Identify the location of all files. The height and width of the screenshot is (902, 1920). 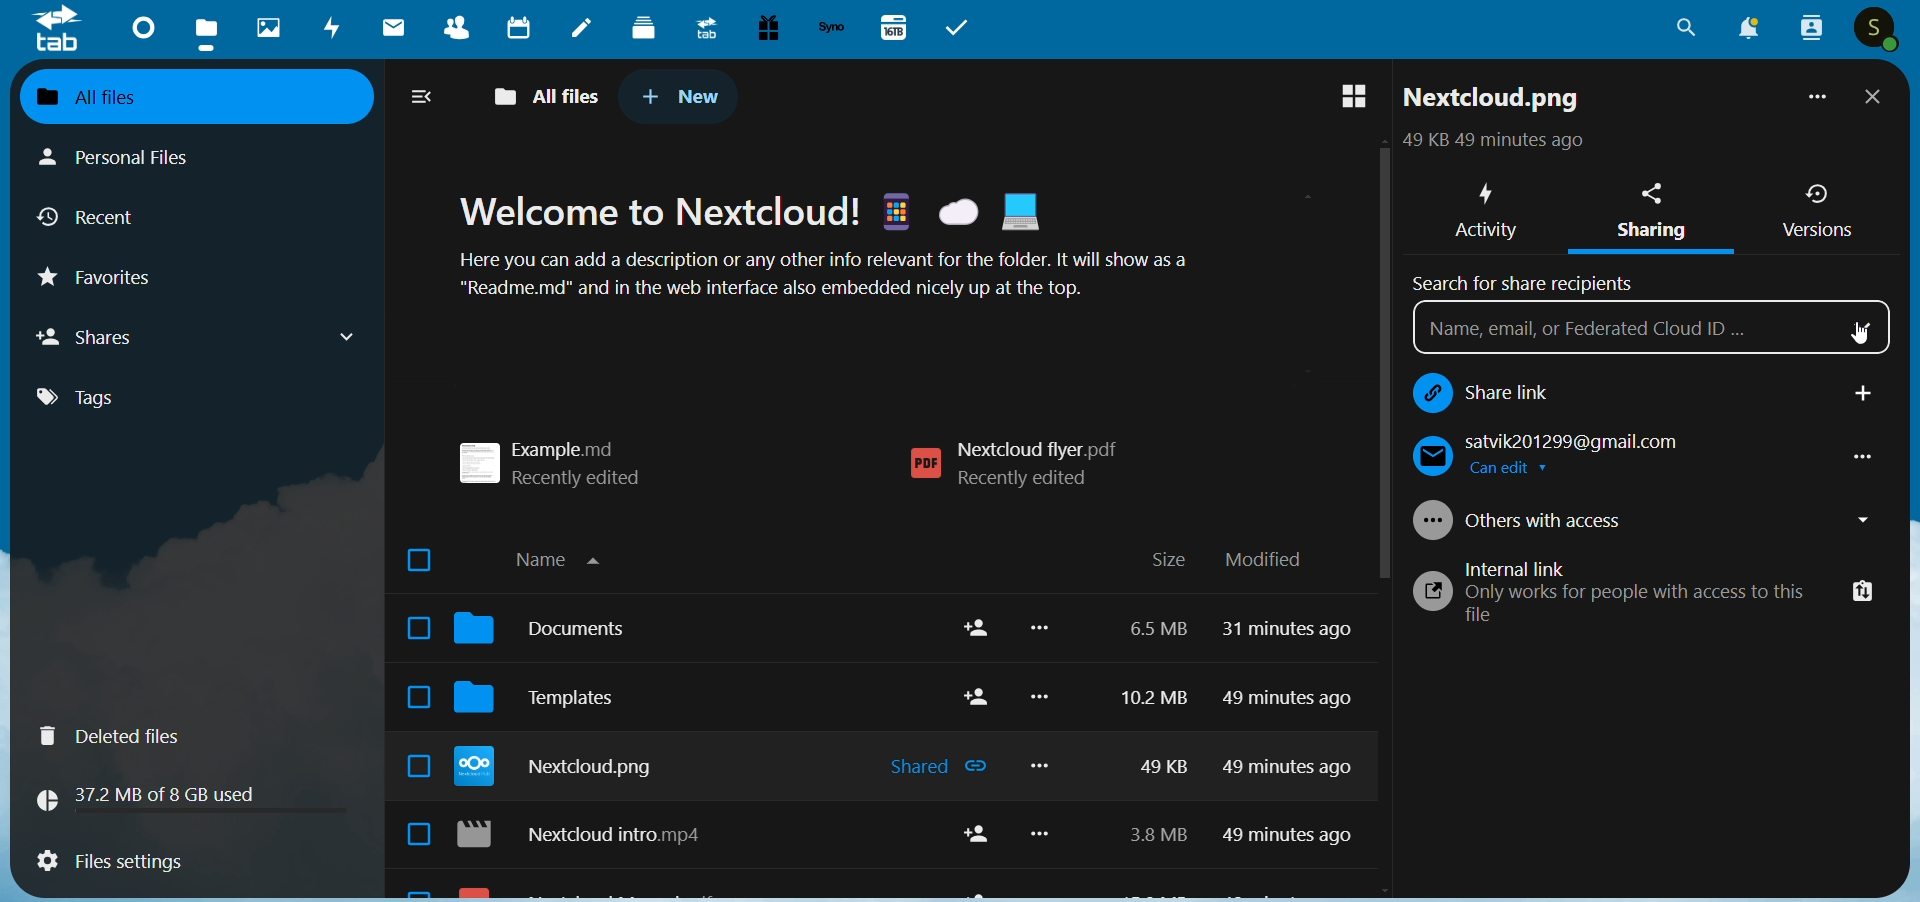
(179, 95).